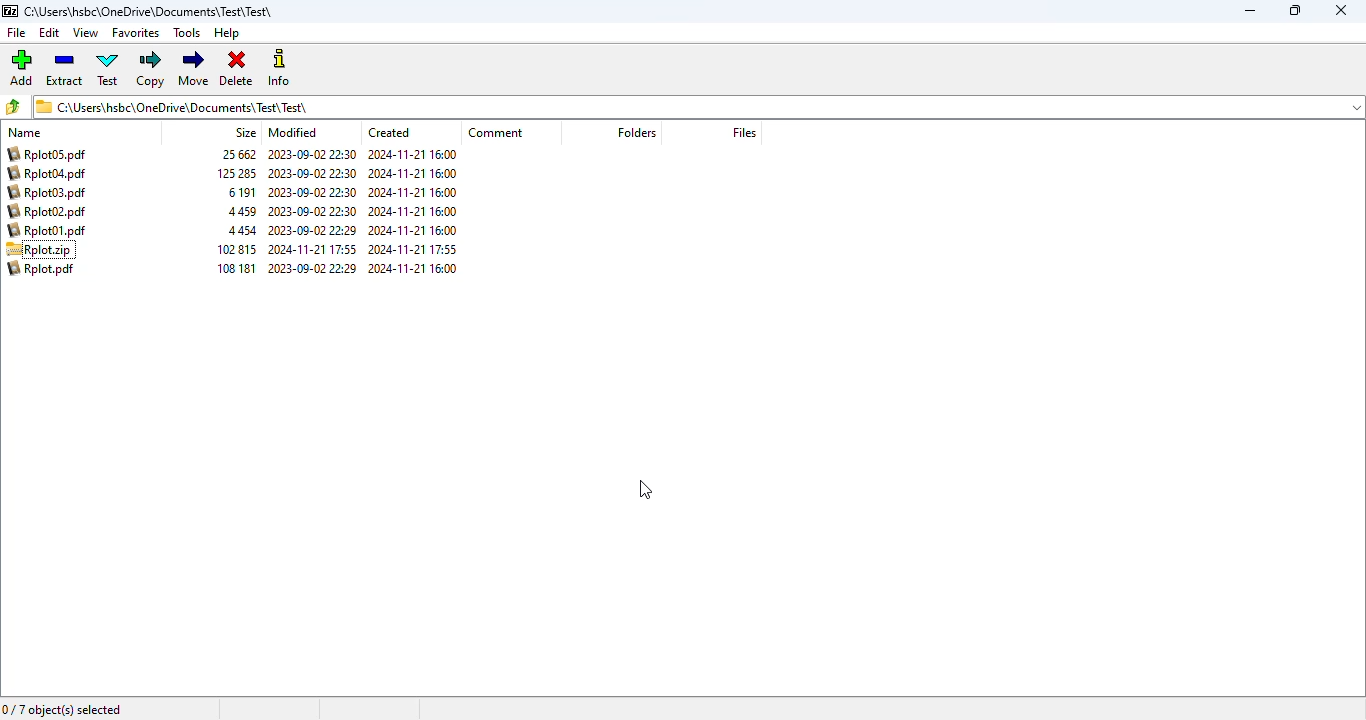  What do you see at coordinates (413, 192) in the screenshot?
I see `2024-11-21 16:00` at bounding box center [413, 192].